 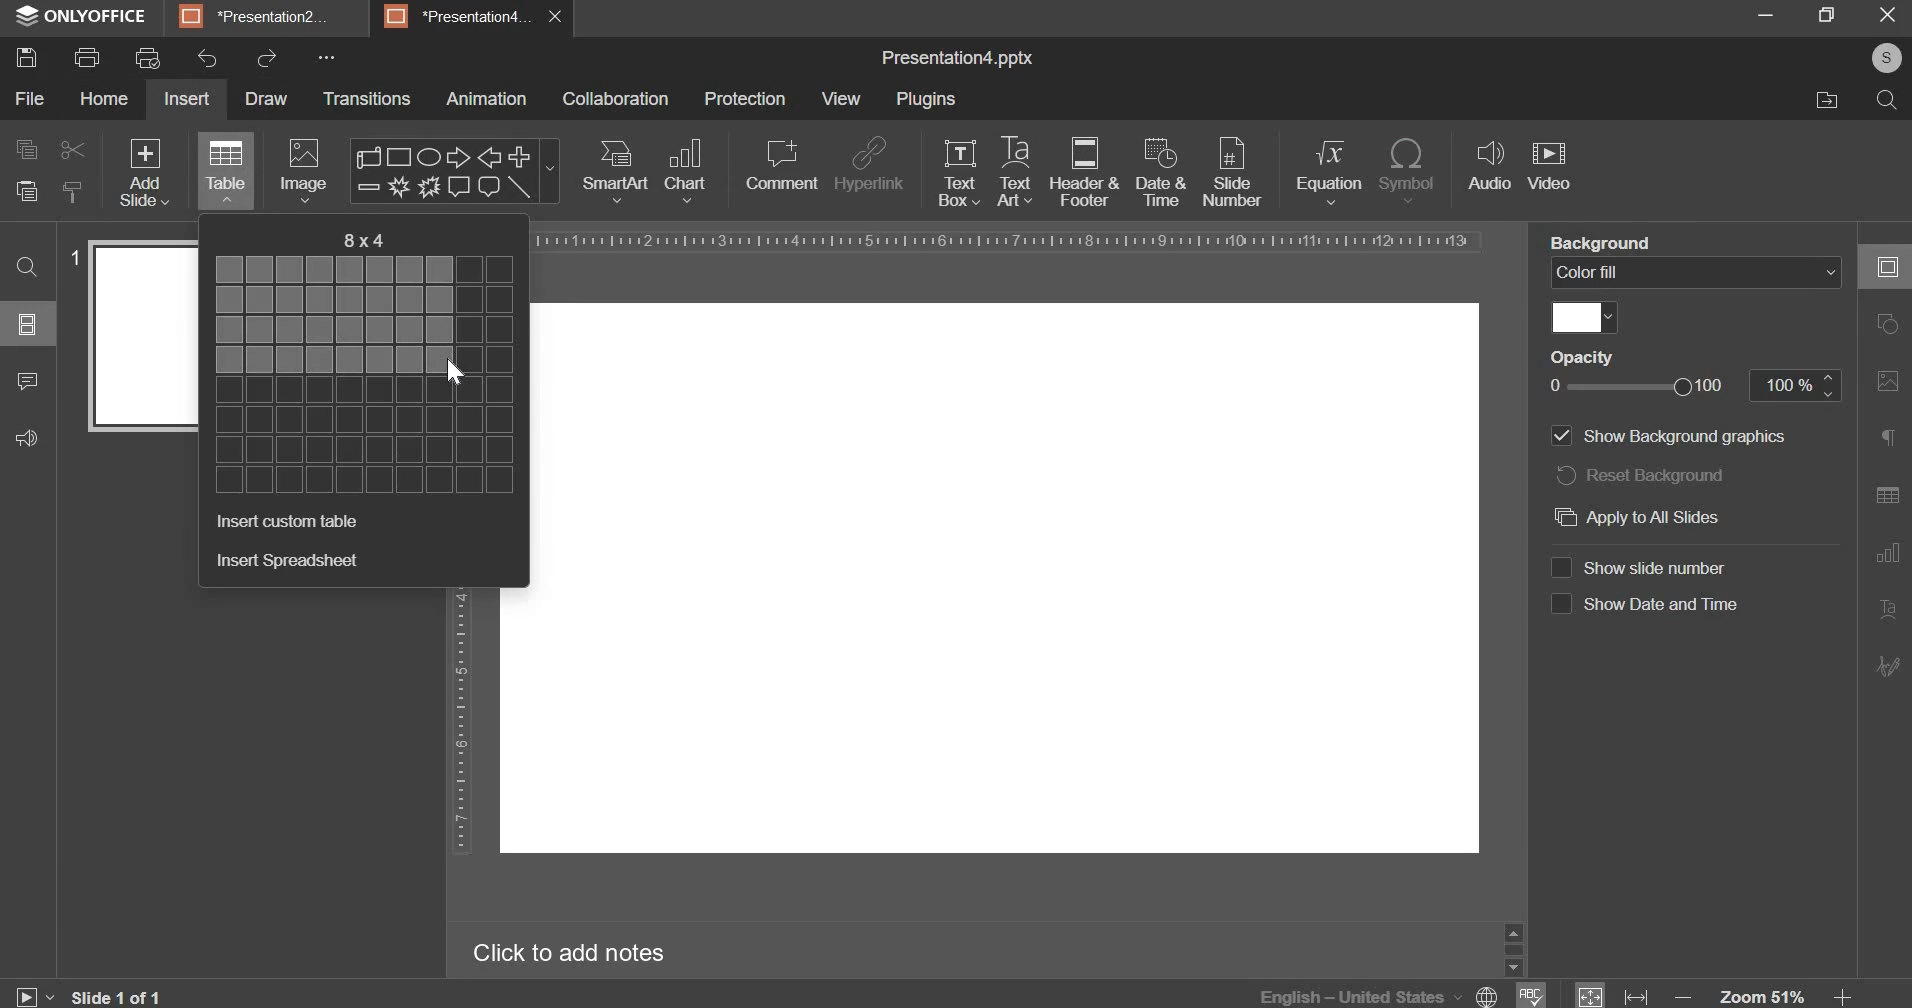 What do you see at coordinates (265, 99) in the screenshot?
I see `draw` at bounding box center [265, 99].